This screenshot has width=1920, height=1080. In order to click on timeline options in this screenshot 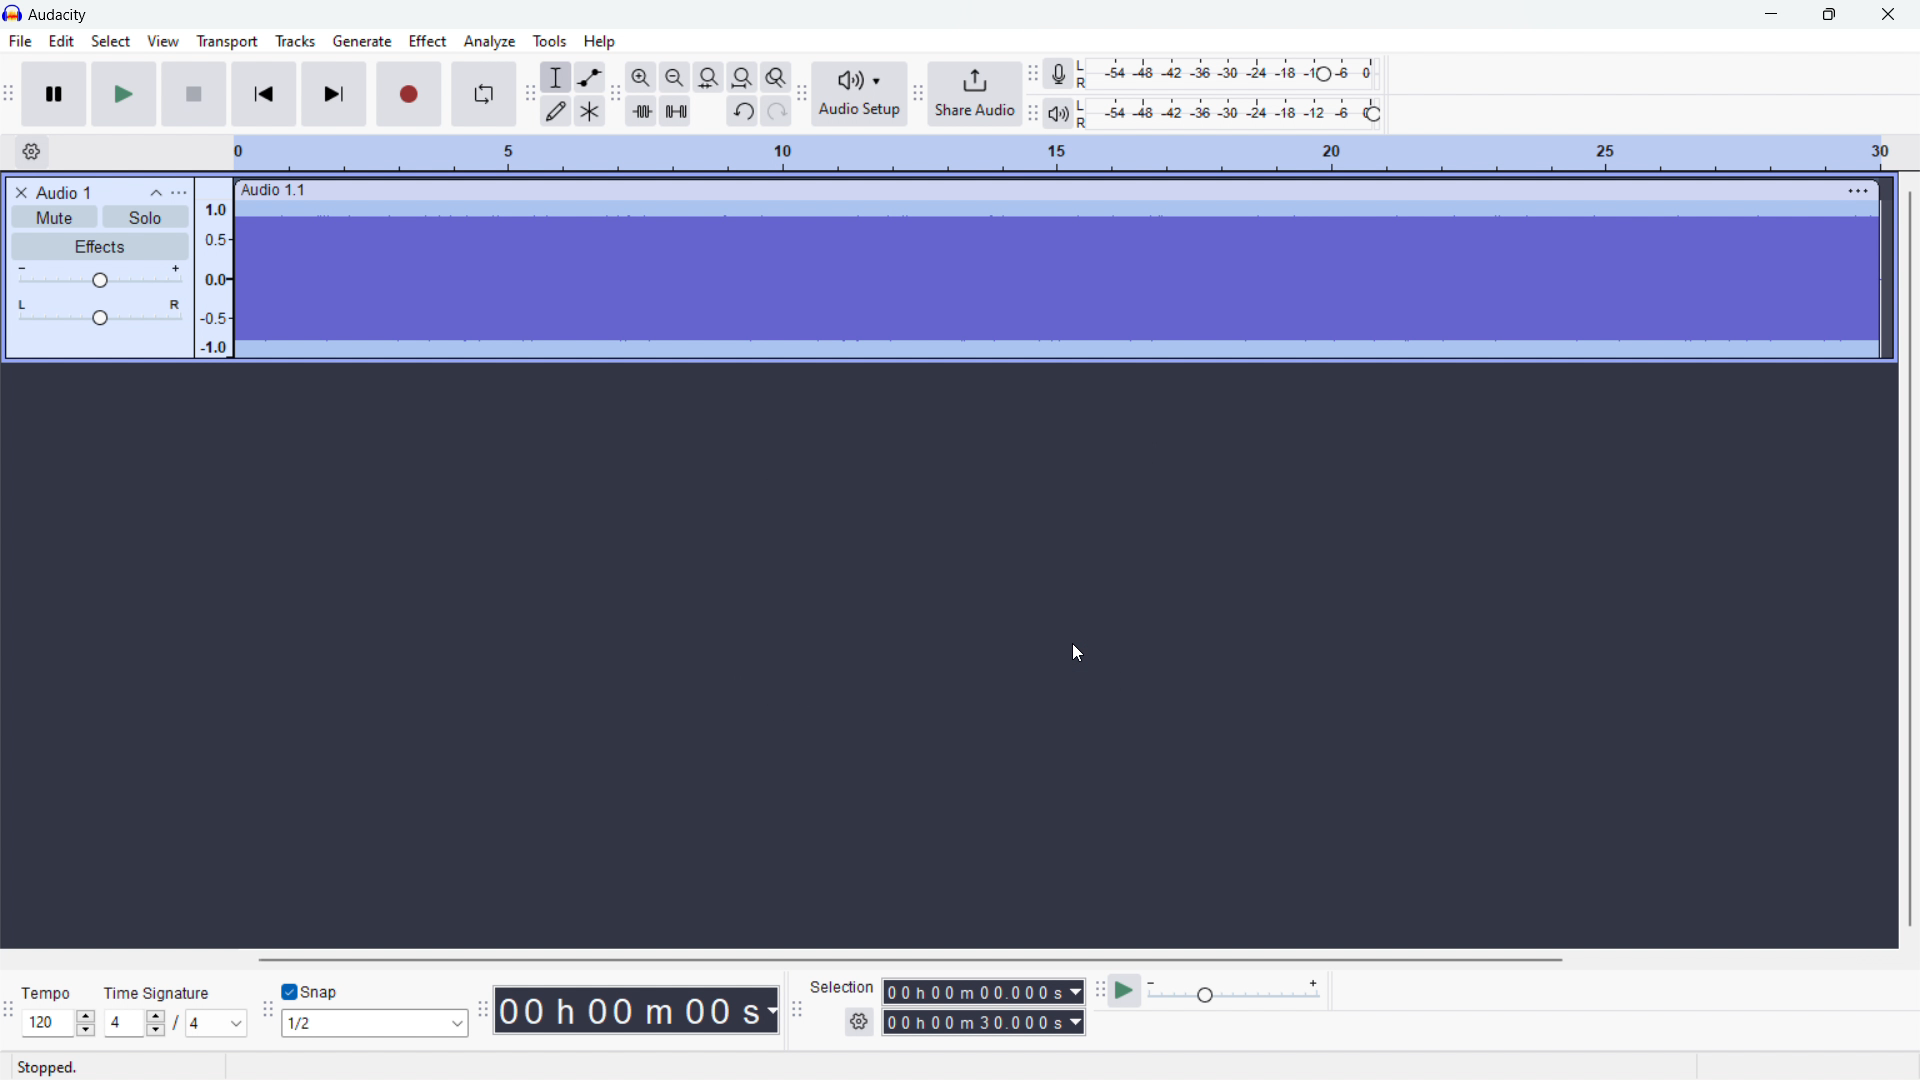, I will do `click(33, 153)`.